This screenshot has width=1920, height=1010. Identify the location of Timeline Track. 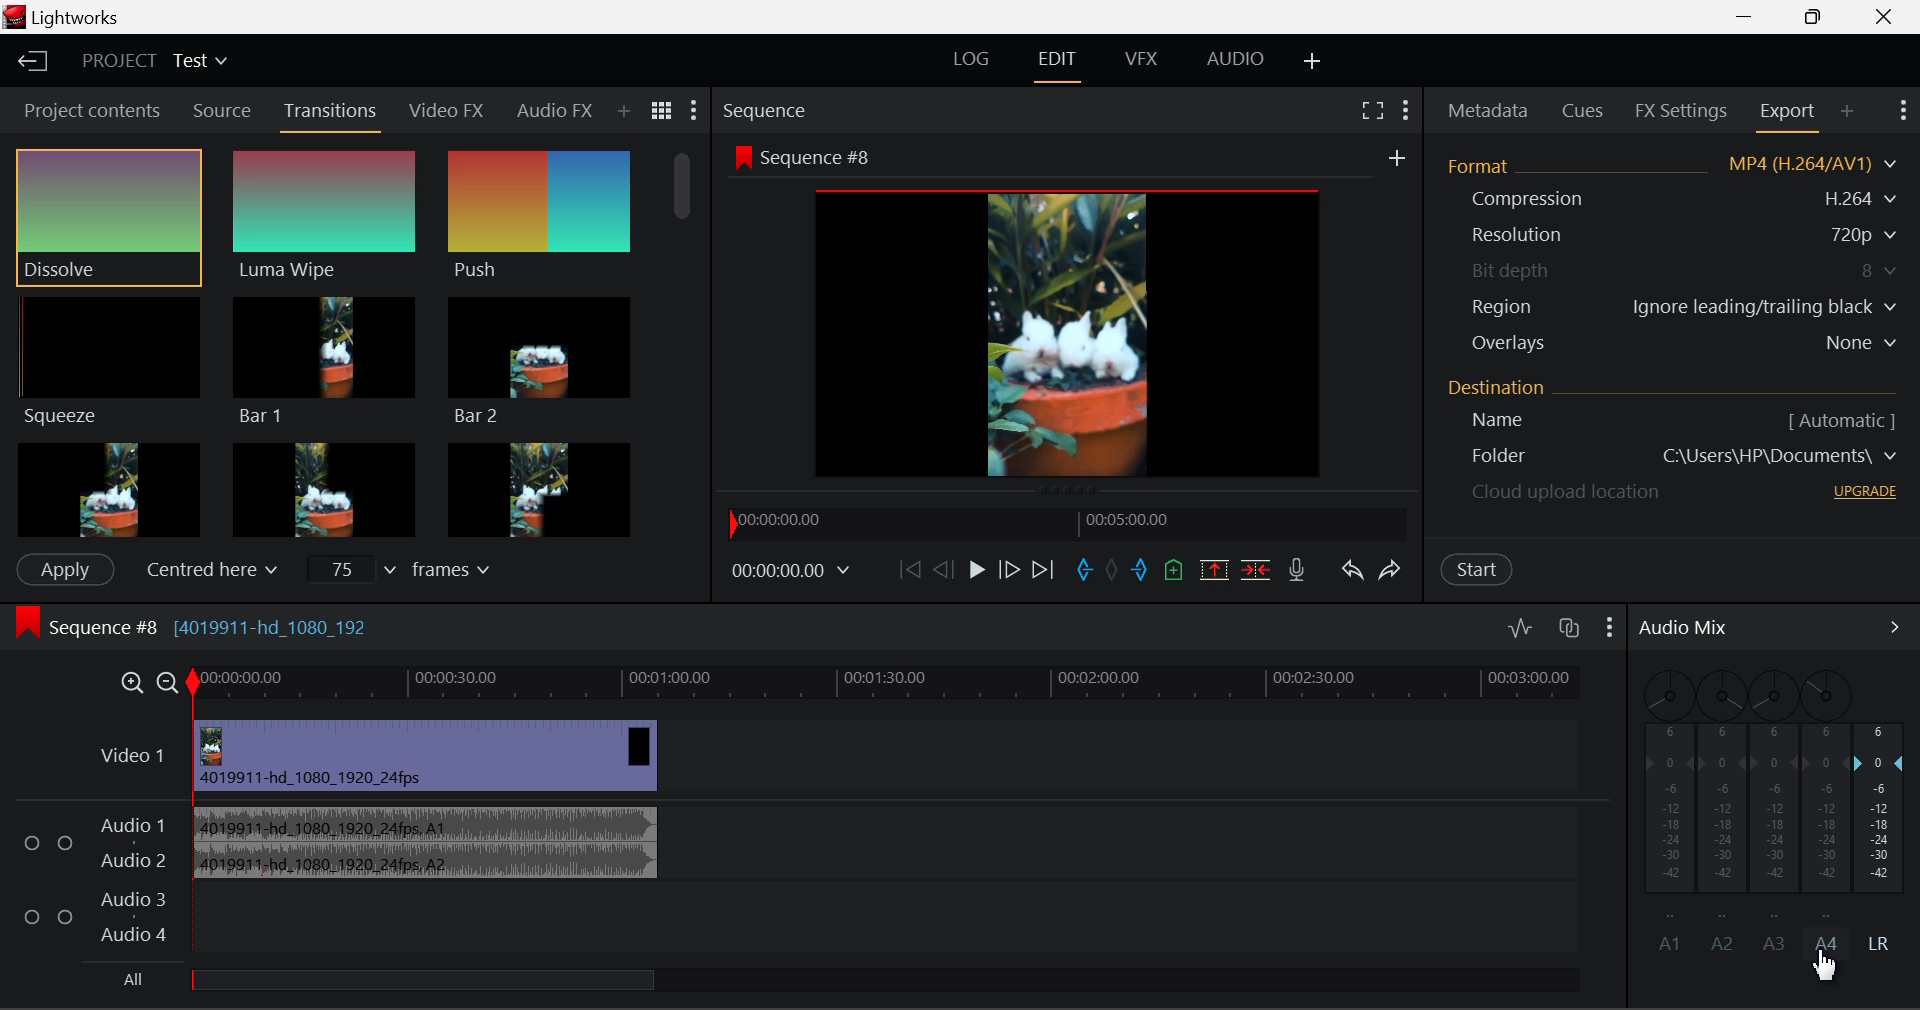
(904, 685).